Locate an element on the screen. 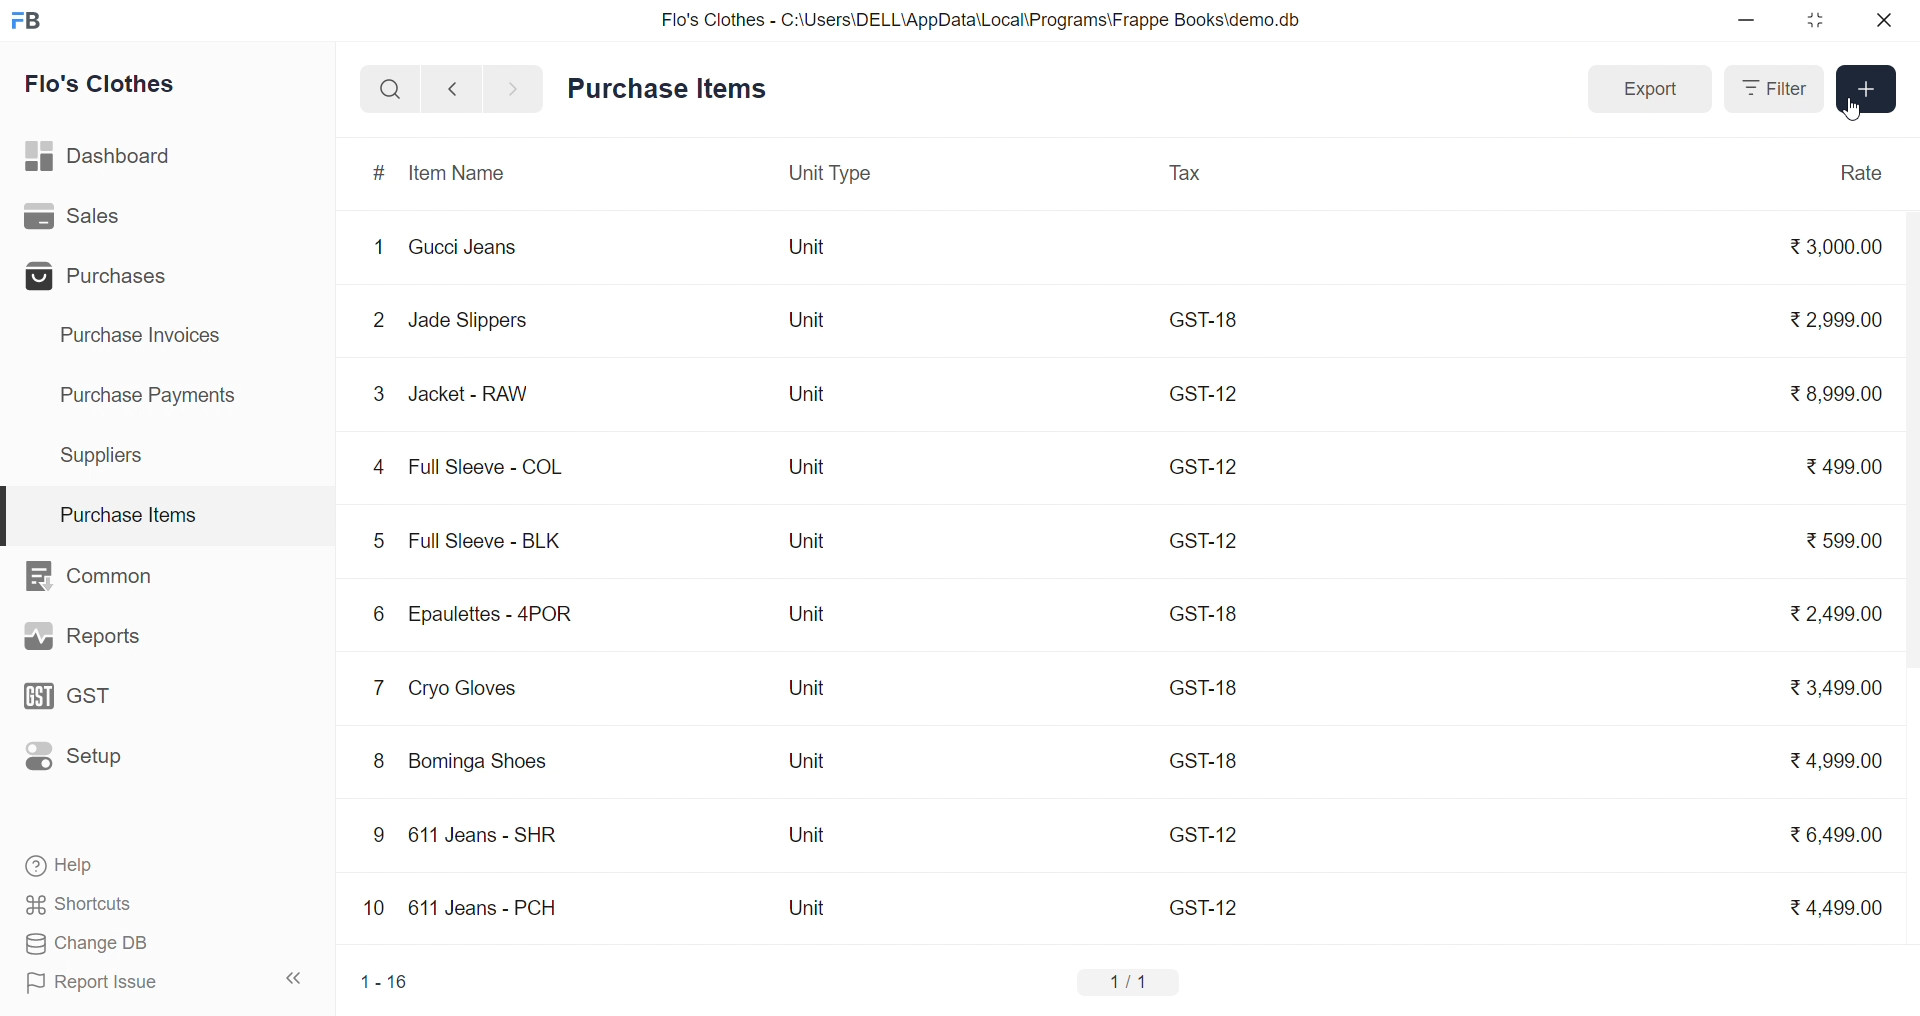 This screenshot has width=1920, height=1016. ₹499.00 is located at coordinates (1838, 466).